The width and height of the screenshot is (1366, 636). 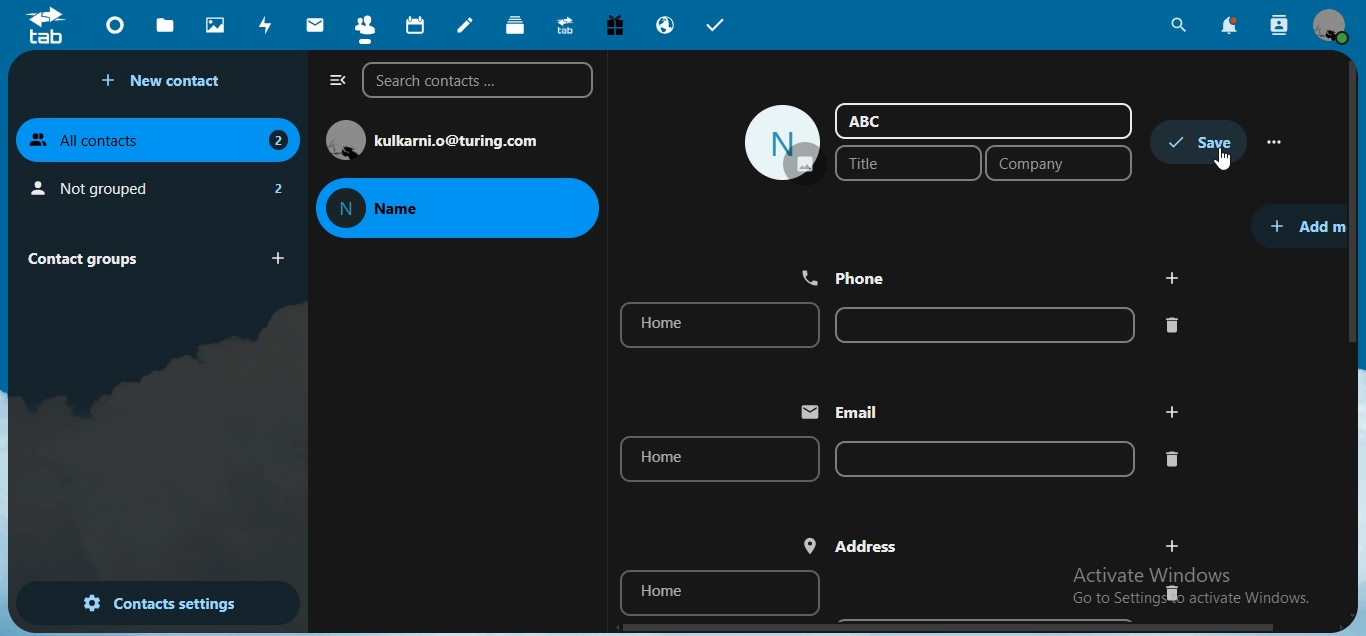 What do you see at coordinates (719, 460) in the screenshot?
I see `home` at bounding box center [719, 460].